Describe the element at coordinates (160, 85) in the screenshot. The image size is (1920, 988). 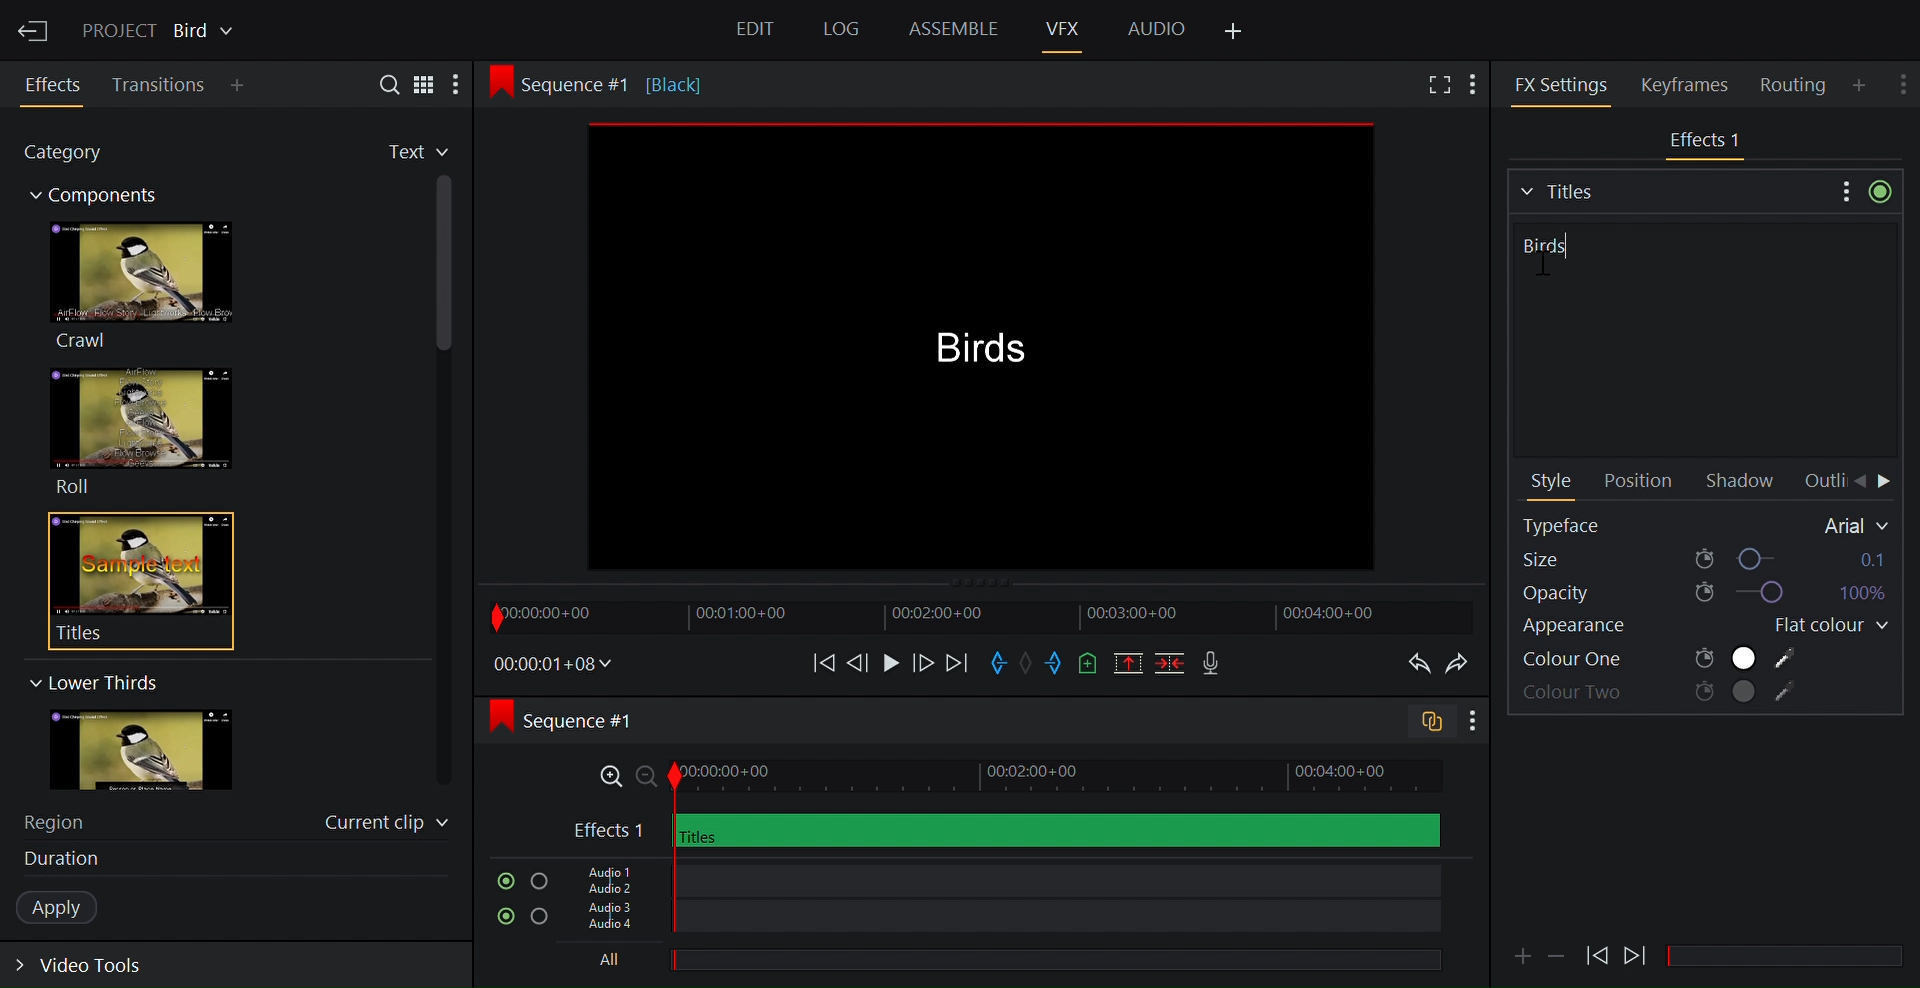
I see `Transition` at that location.